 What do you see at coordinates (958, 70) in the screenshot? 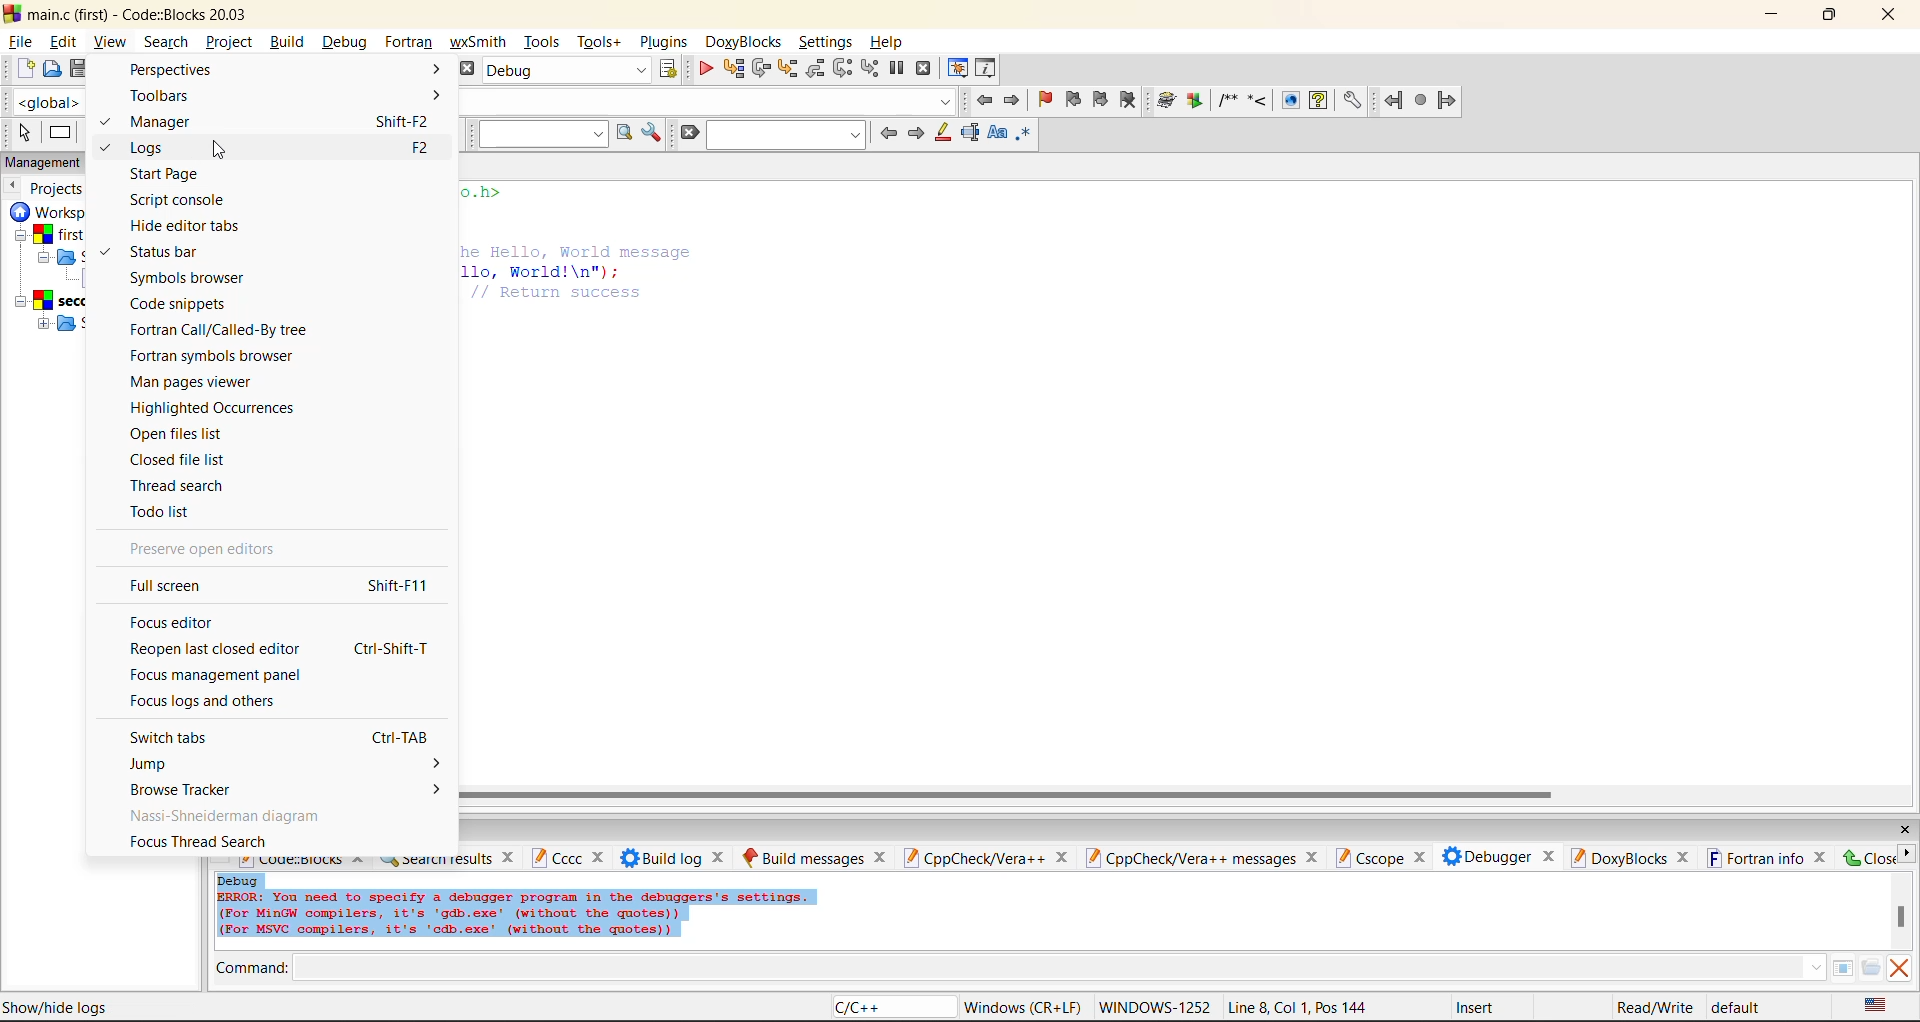
I see `debugging windows` at bounding box center [958, 70].